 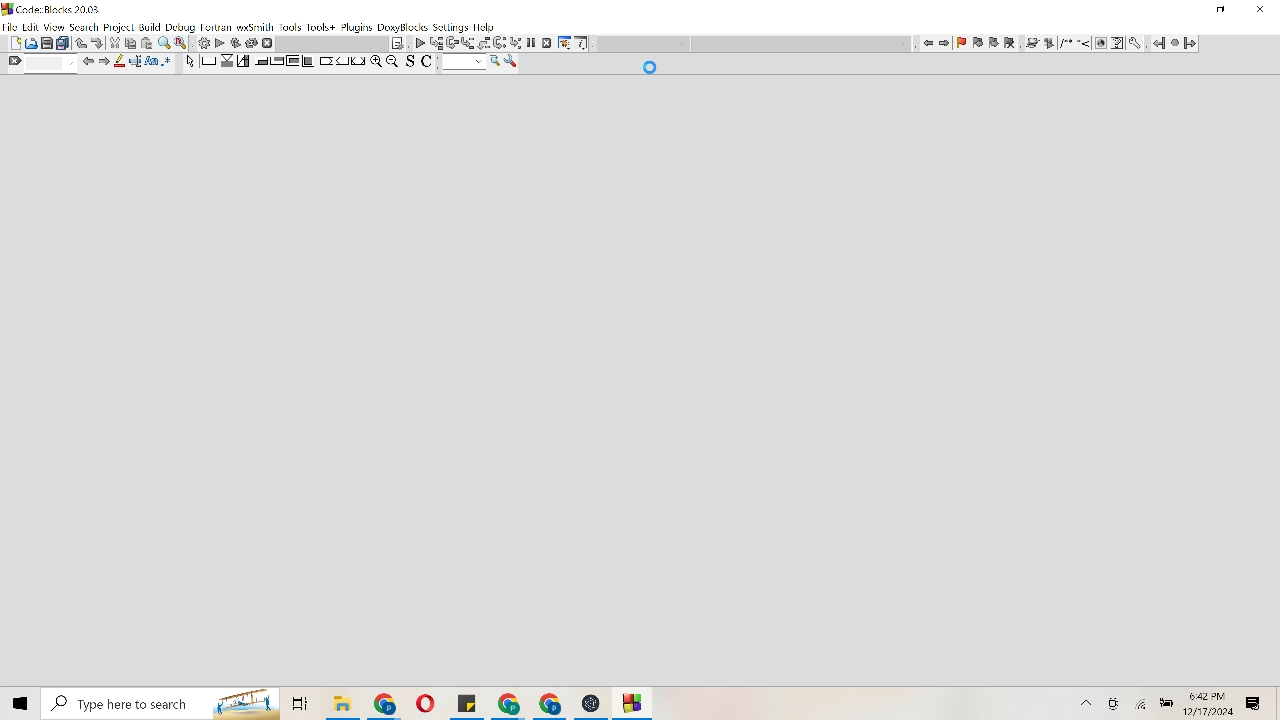 What do you see at coordinates (484, 27) in the screenshot?
I see `help` at bounding box center [484, 27].